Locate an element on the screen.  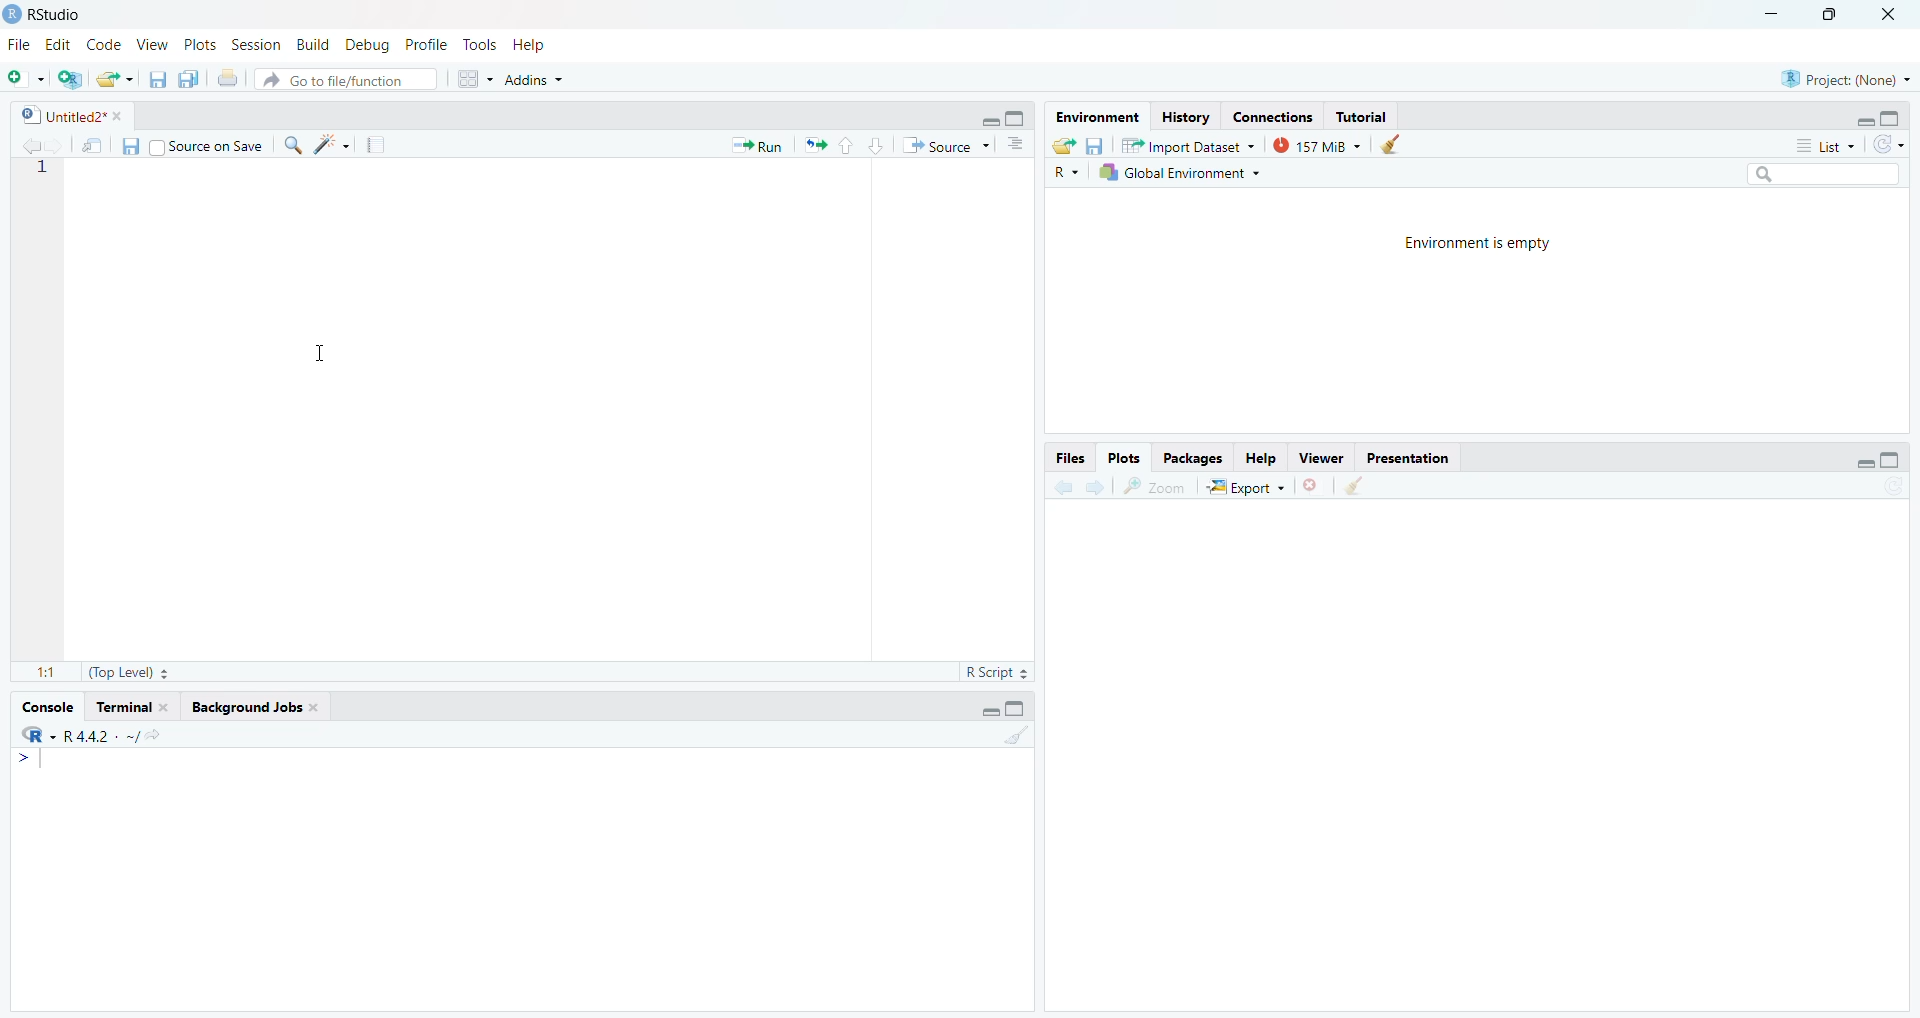
Packages is located at coordinates (1196, 458).